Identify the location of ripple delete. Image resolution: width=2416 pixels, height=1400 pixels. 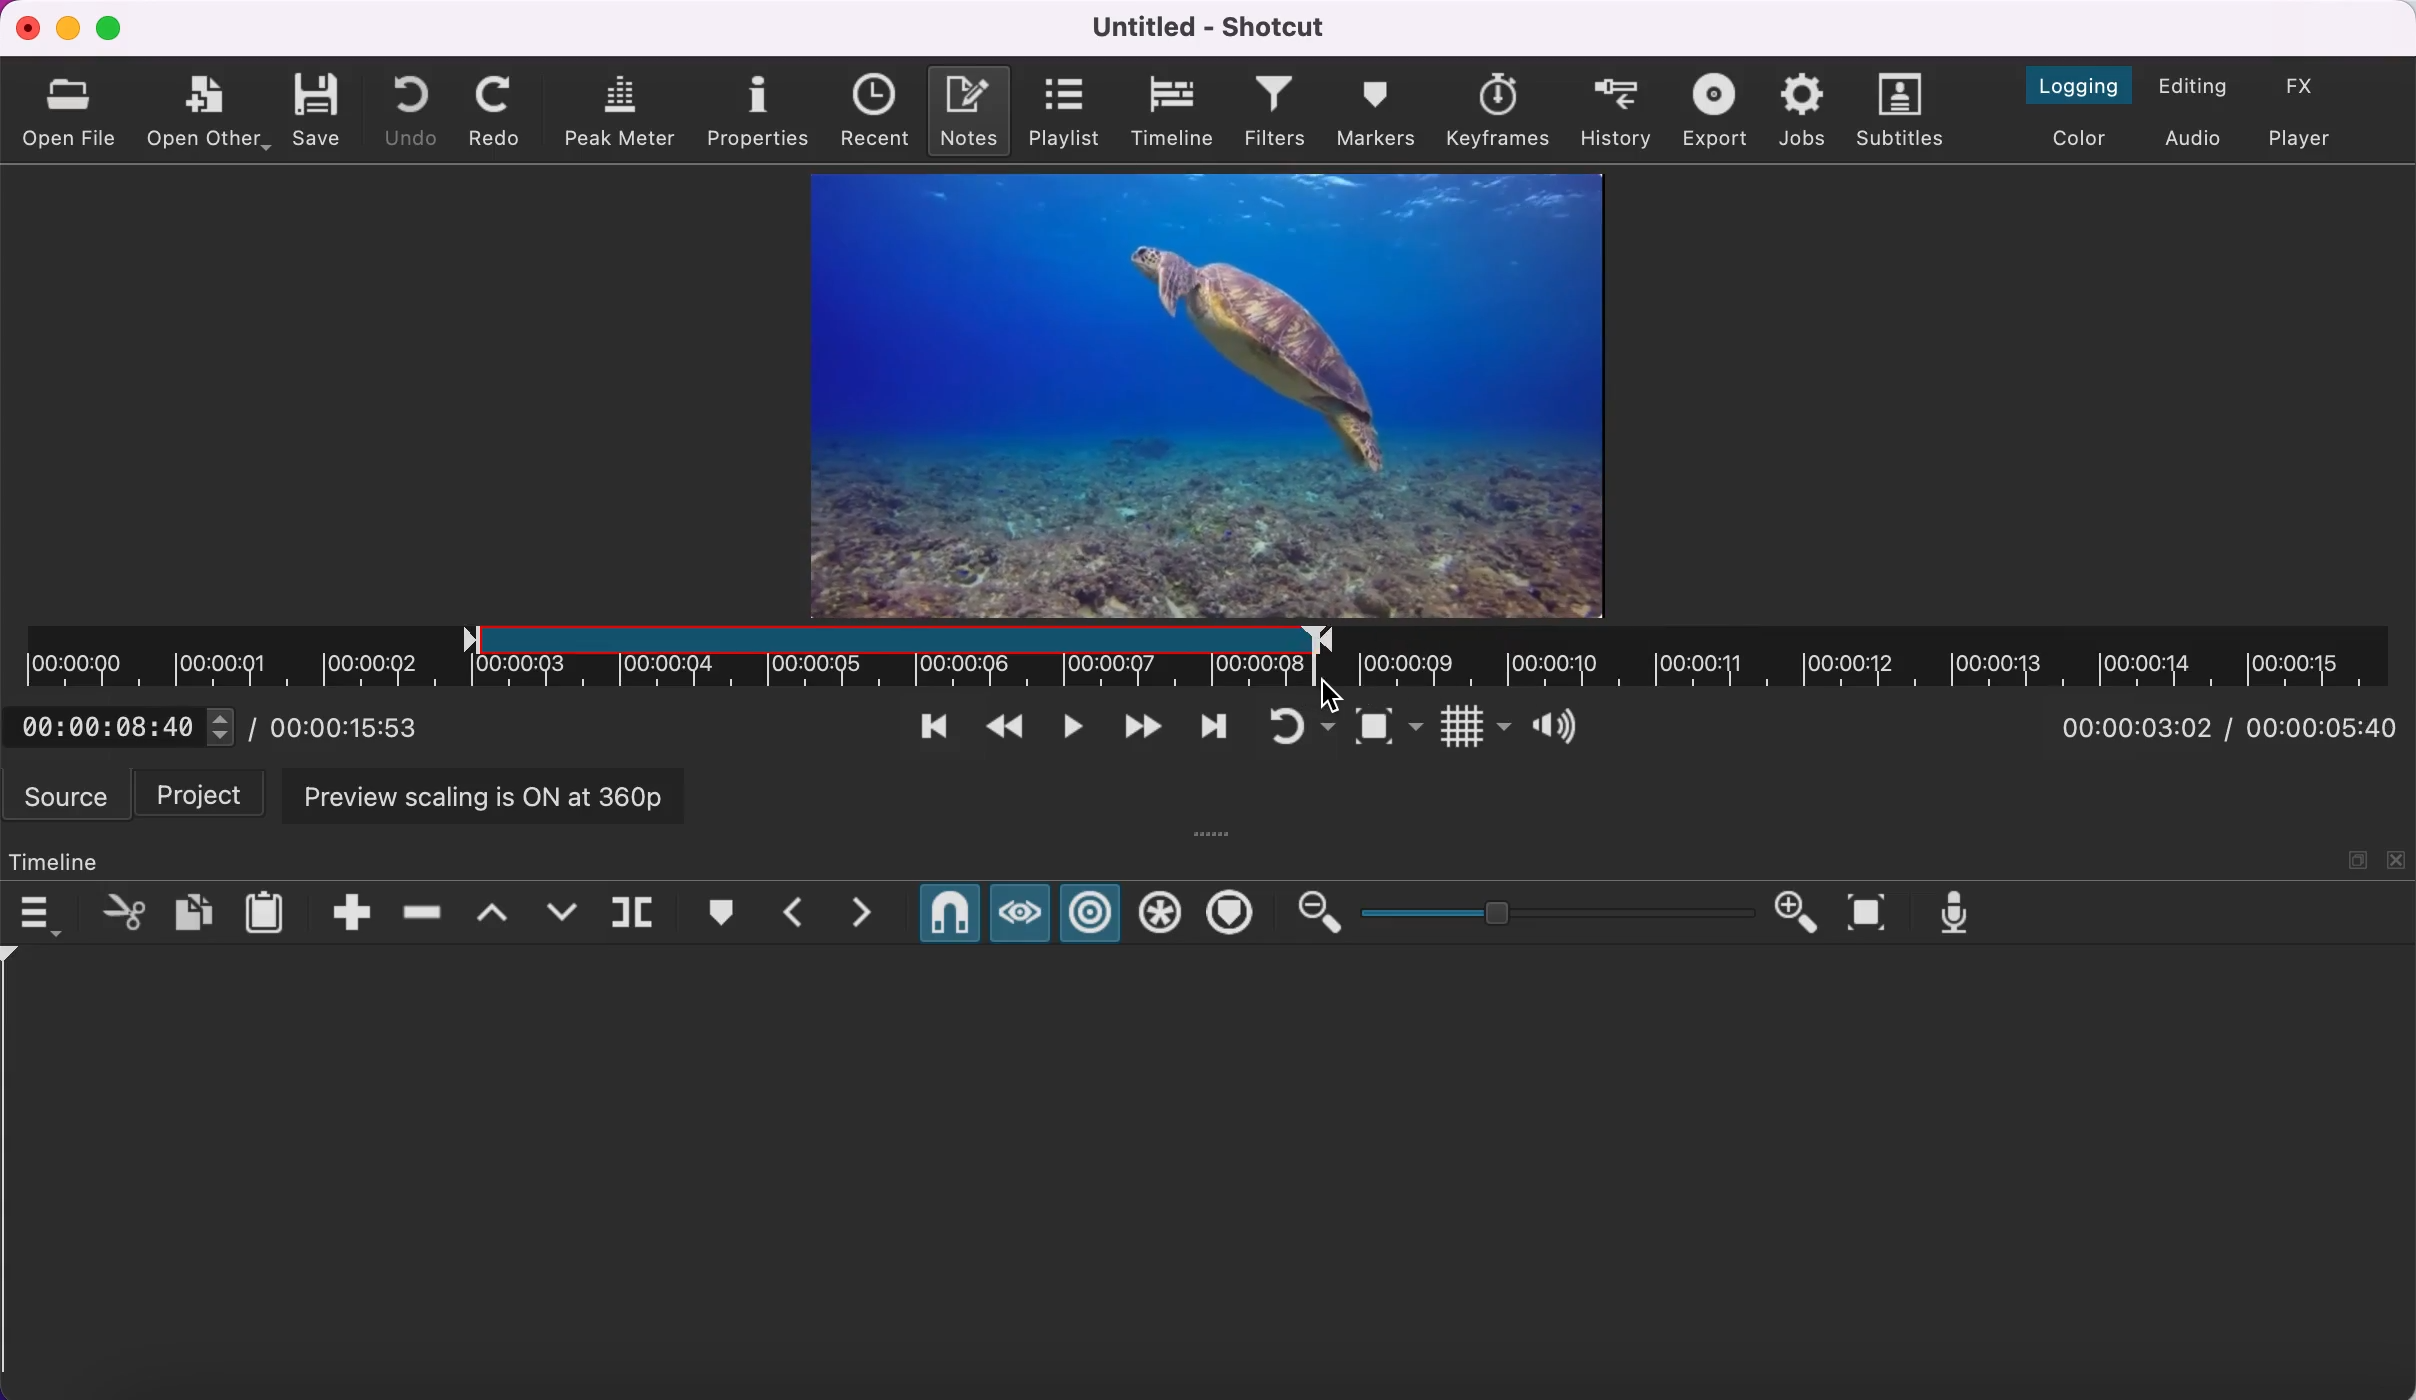
(420, 914).